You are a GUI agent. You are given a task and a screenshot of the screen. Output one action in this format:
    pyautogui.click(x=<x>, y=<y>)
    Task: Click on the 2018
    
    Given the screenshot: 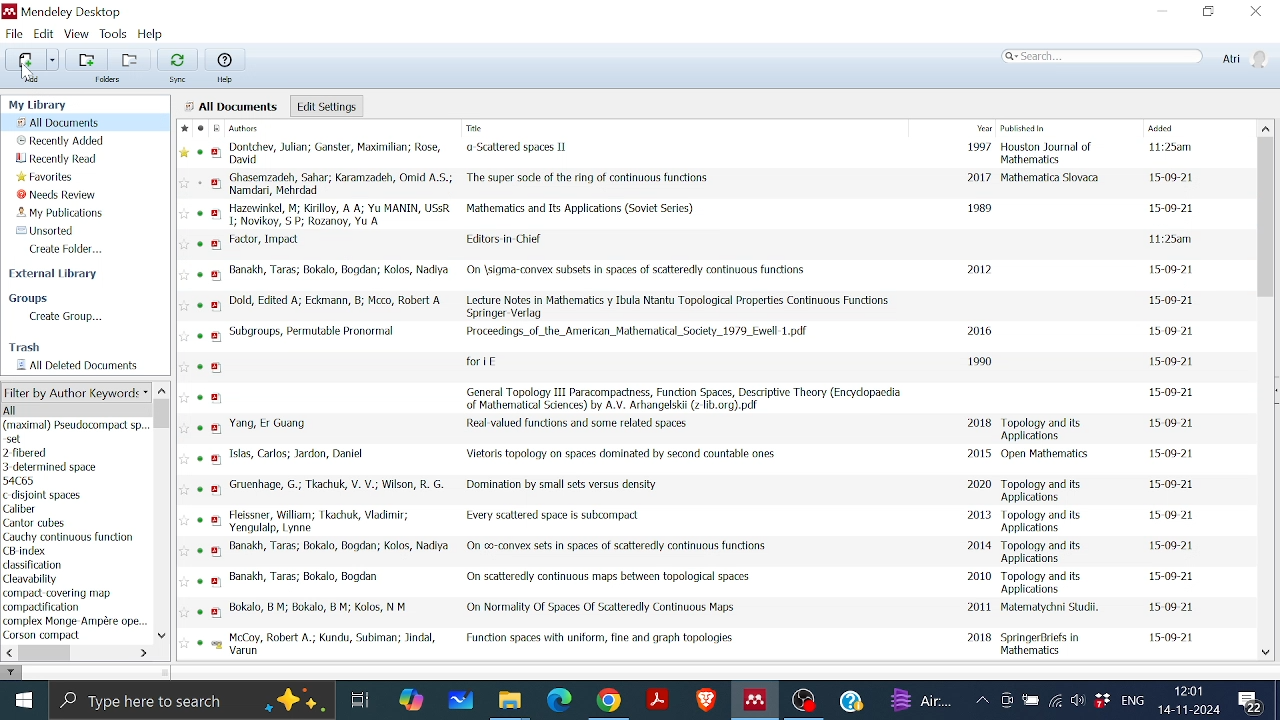 What is the action you would take?
    pyautogui.click(x=979, y=639)
    